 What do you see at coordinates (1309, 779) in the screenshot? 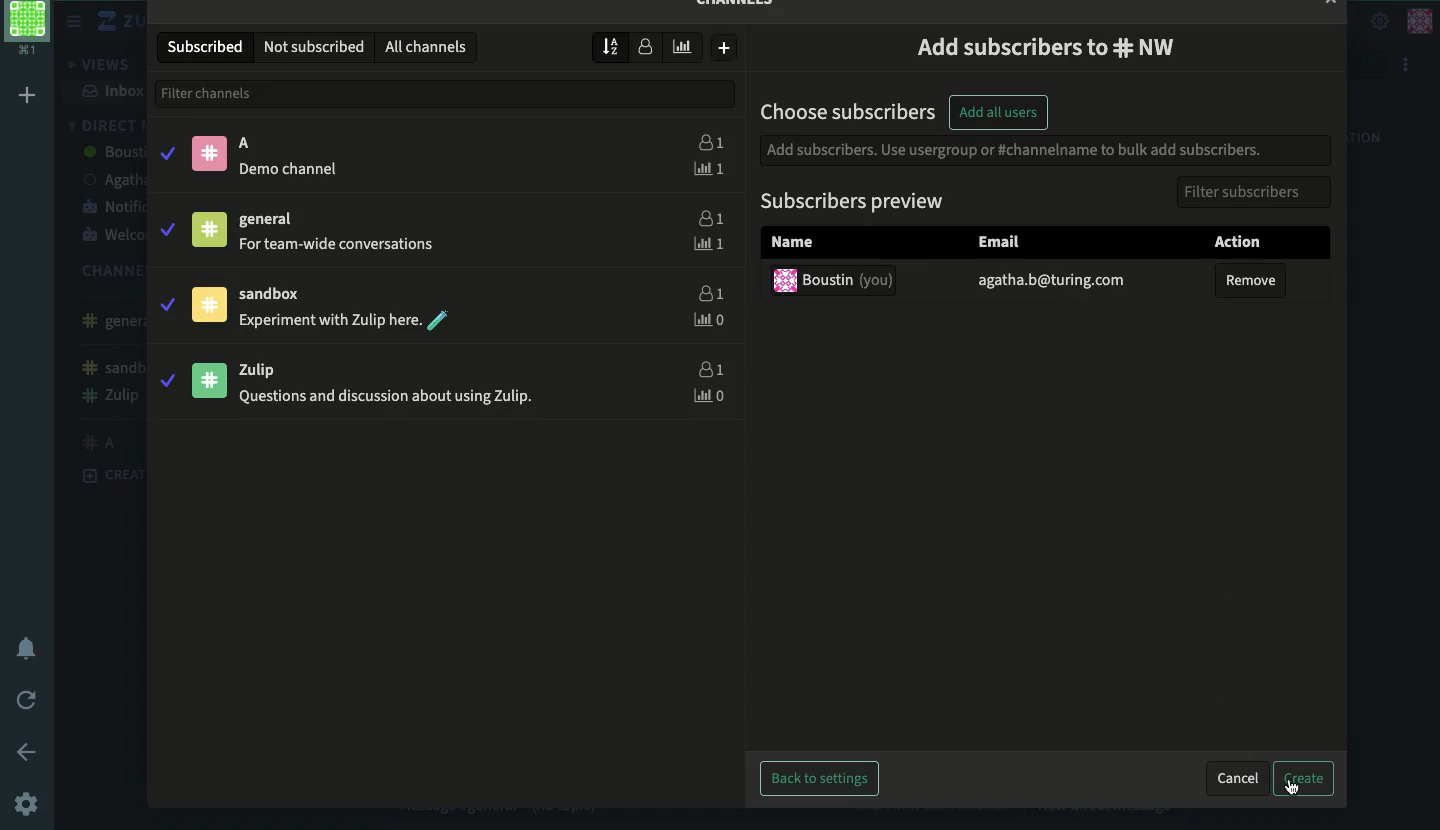
I see `create` at bounding box center [1309, 779].